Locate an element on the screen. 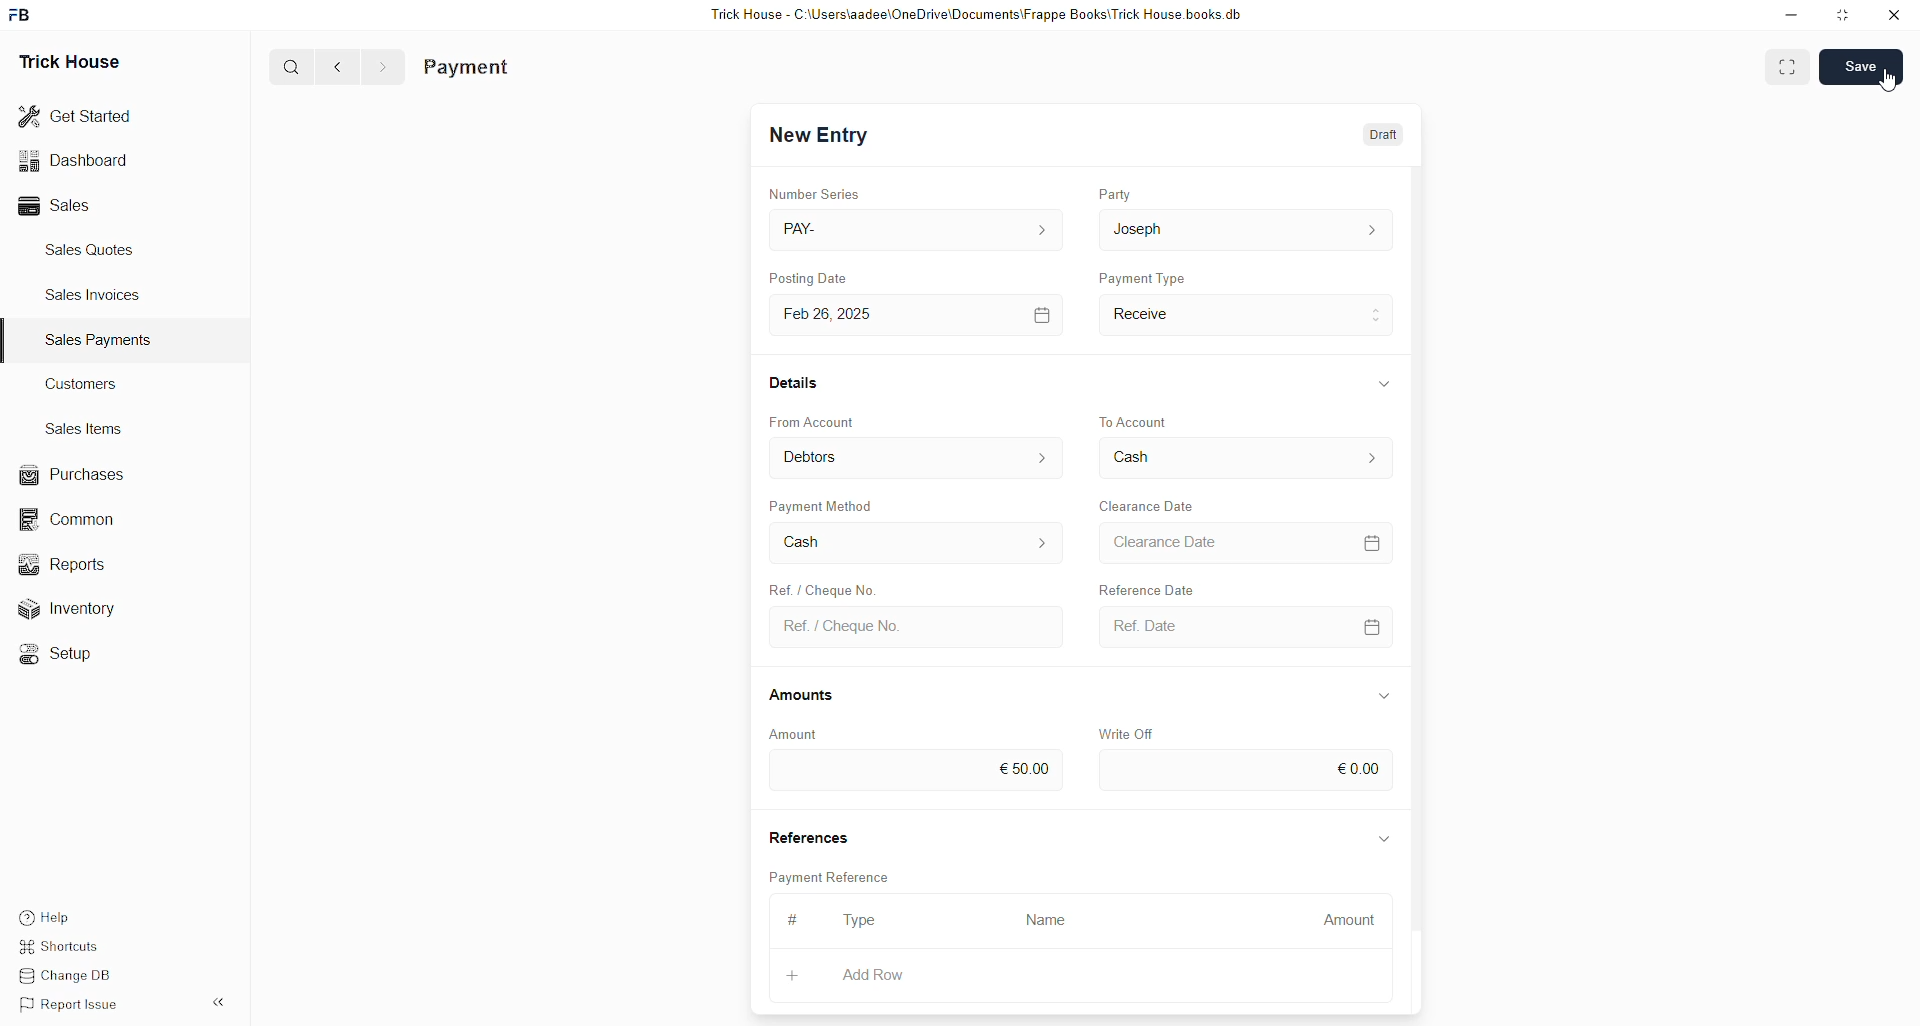 This screenshot has width=1920, height=1026. Write Off is located at coordinates (1124, 734).